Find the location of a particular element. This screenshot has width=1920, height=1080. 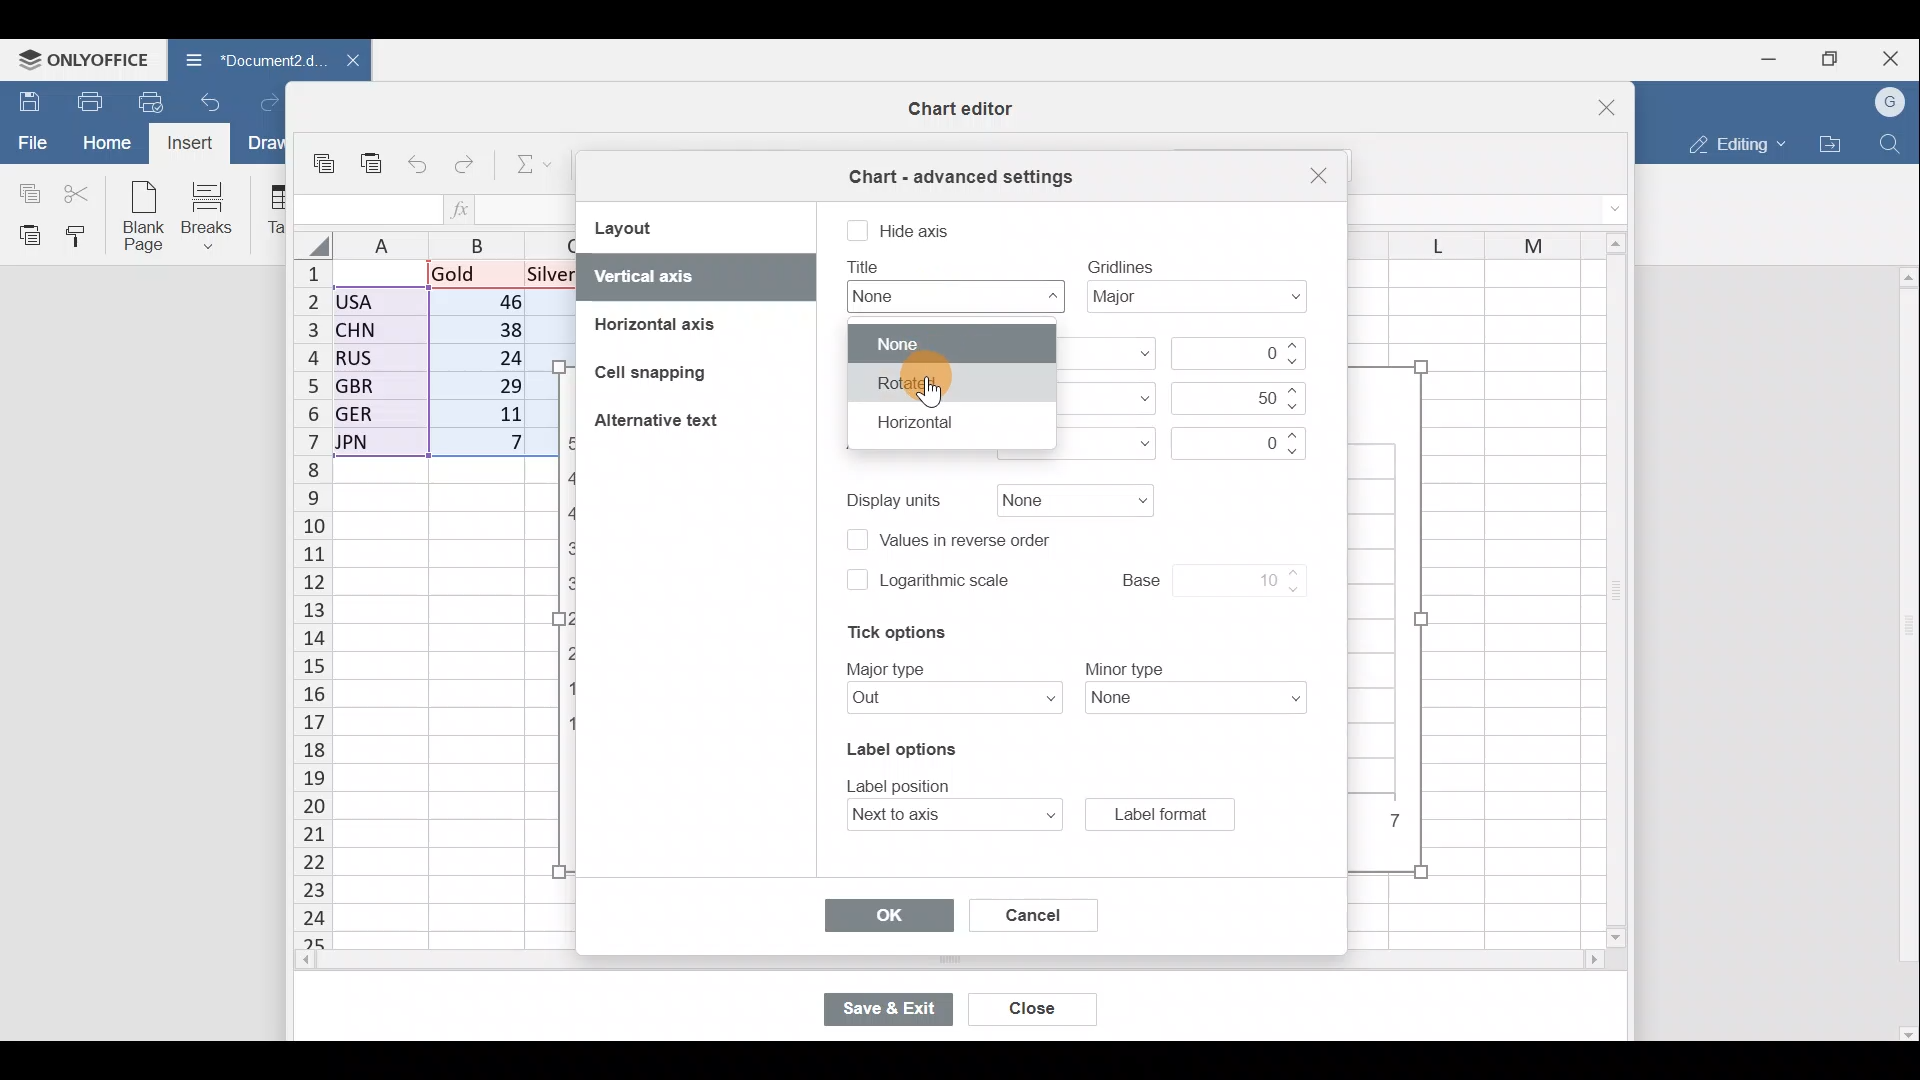

Title is located at coordinates (942, 296).